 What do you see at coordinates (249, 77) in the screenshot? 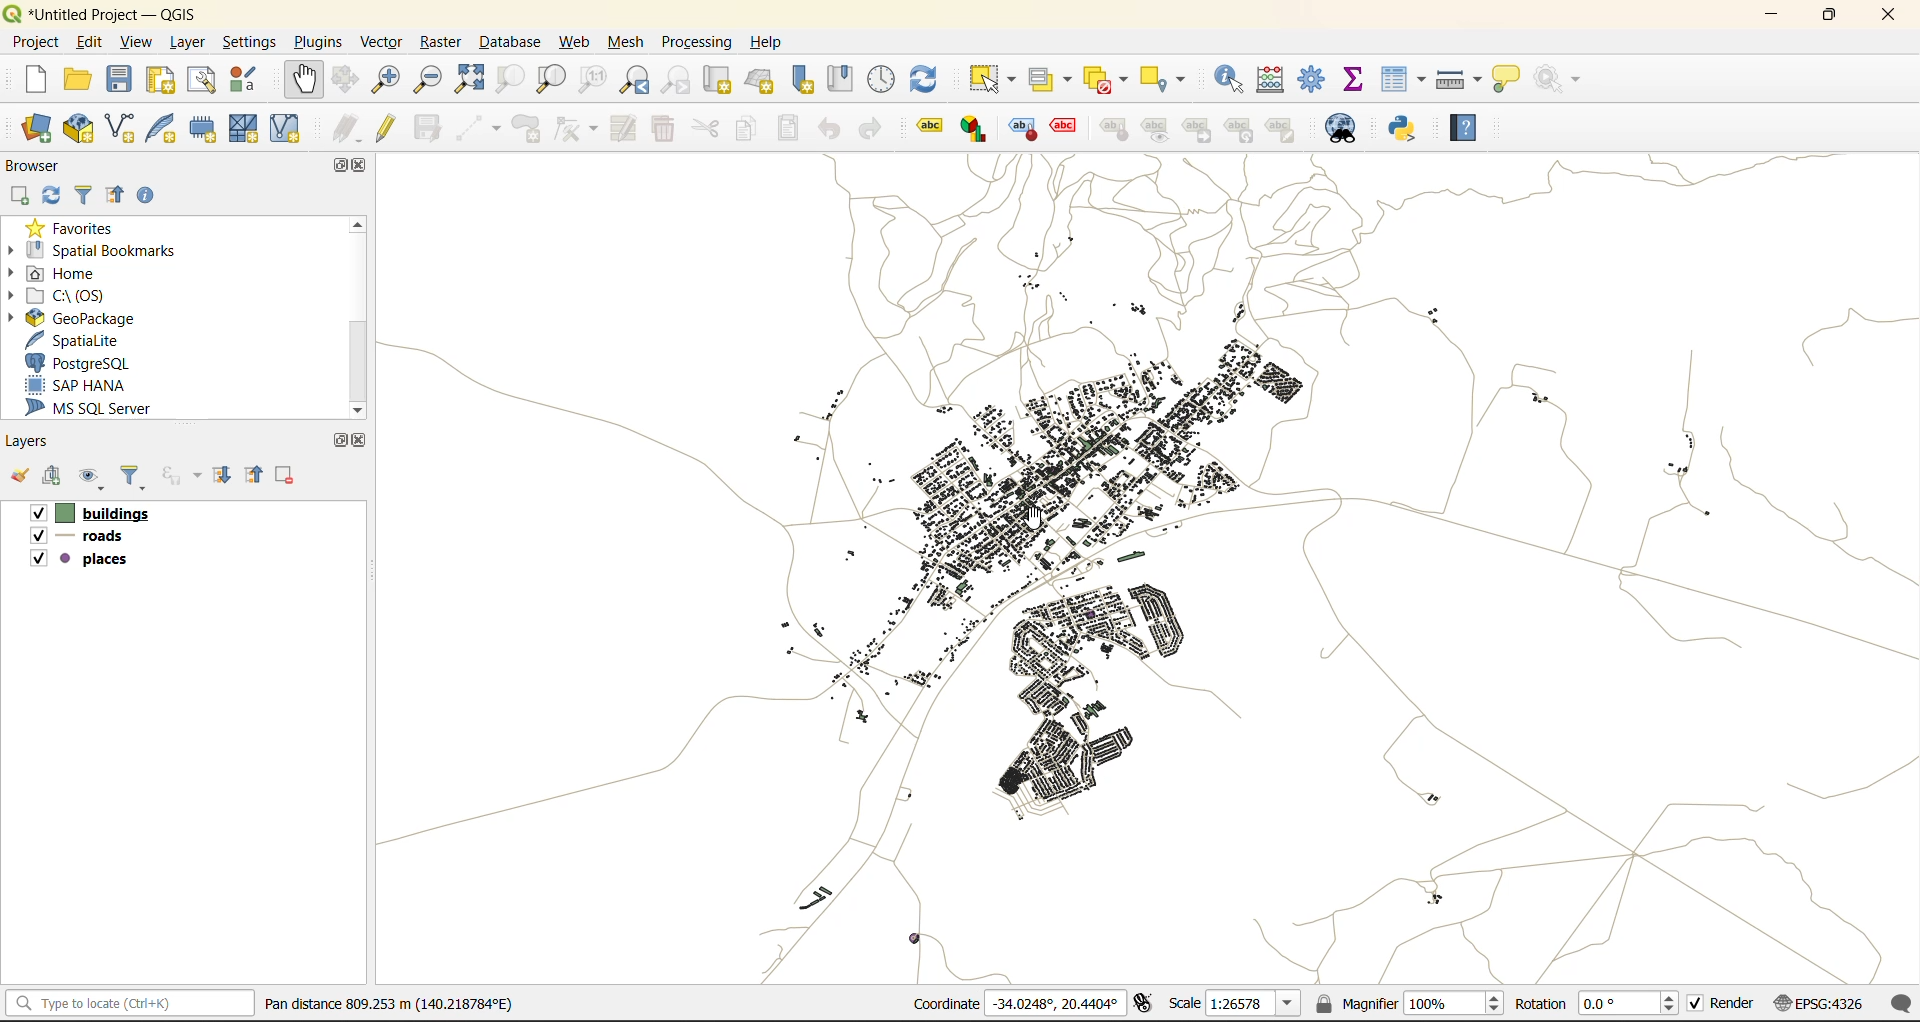
I see `style manager` at bounding box center [249, 77].